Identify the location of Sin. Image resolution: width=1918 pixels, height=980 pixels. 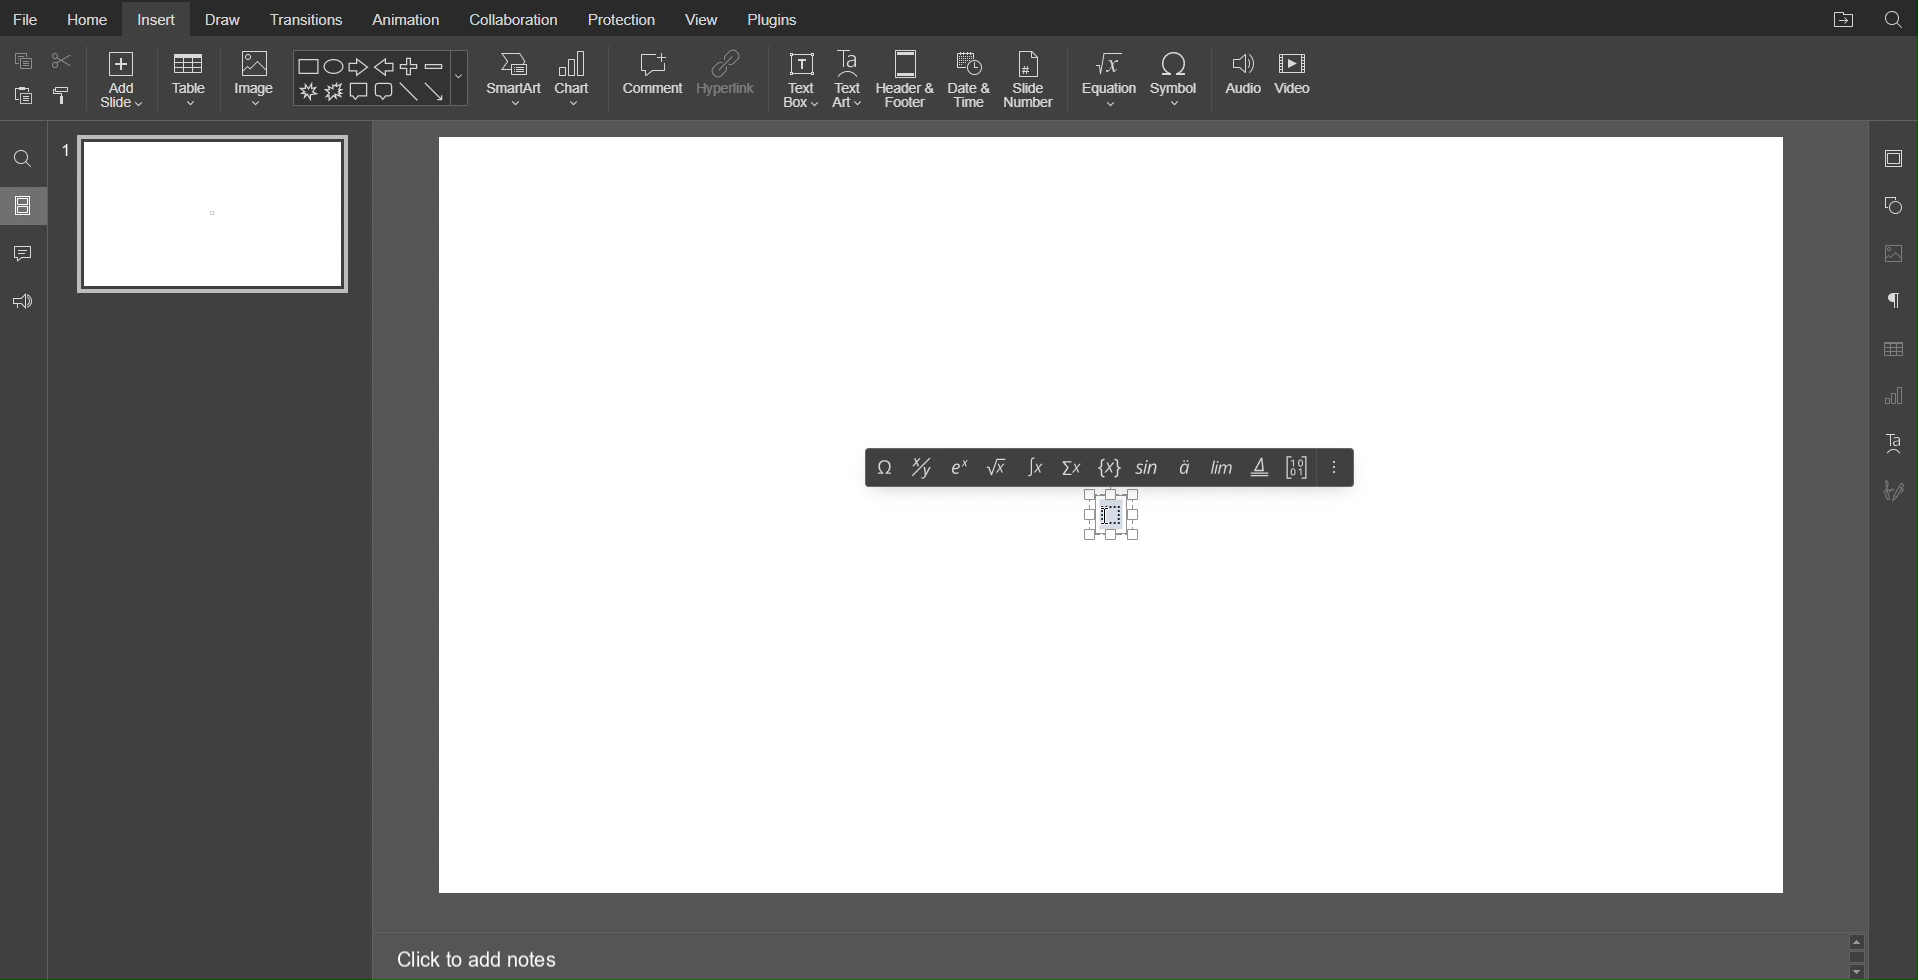
(1149, 468).